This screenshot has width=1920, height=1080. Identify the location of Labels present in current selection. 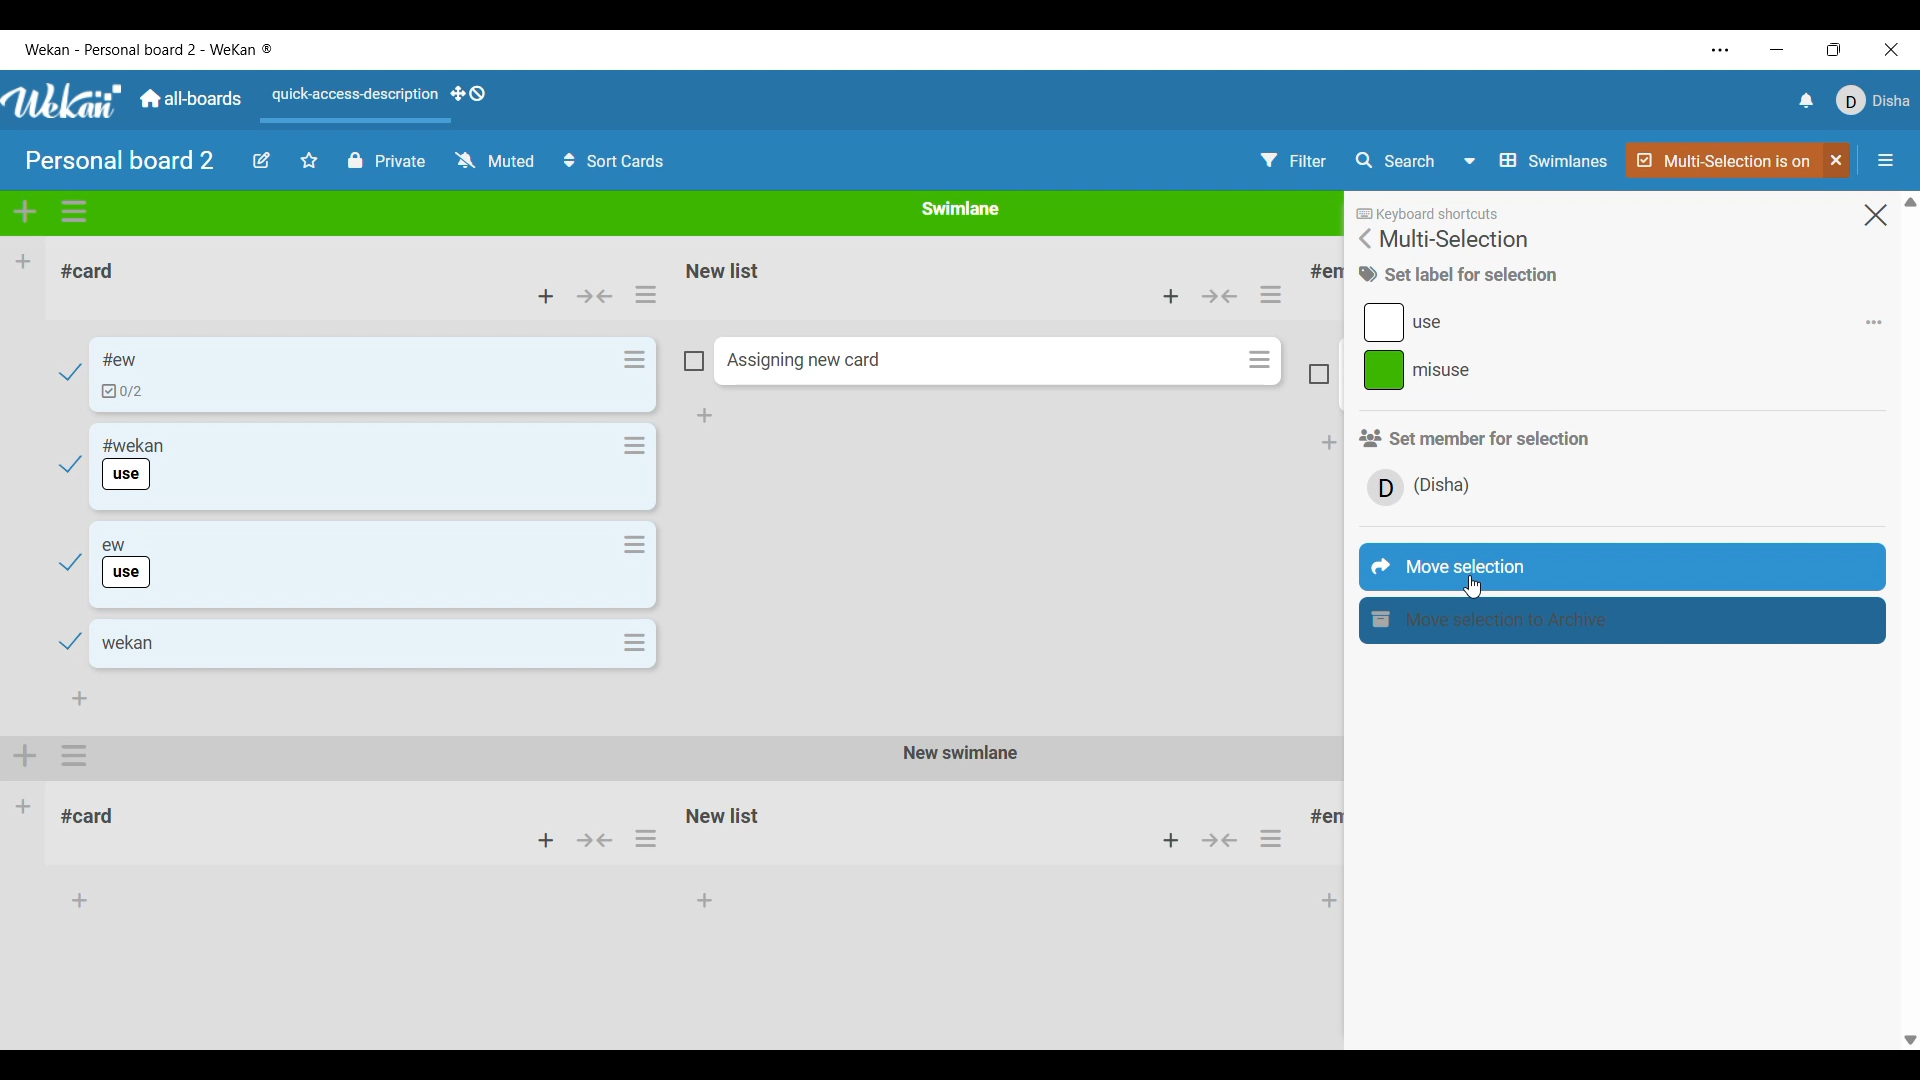
(1611, 347).